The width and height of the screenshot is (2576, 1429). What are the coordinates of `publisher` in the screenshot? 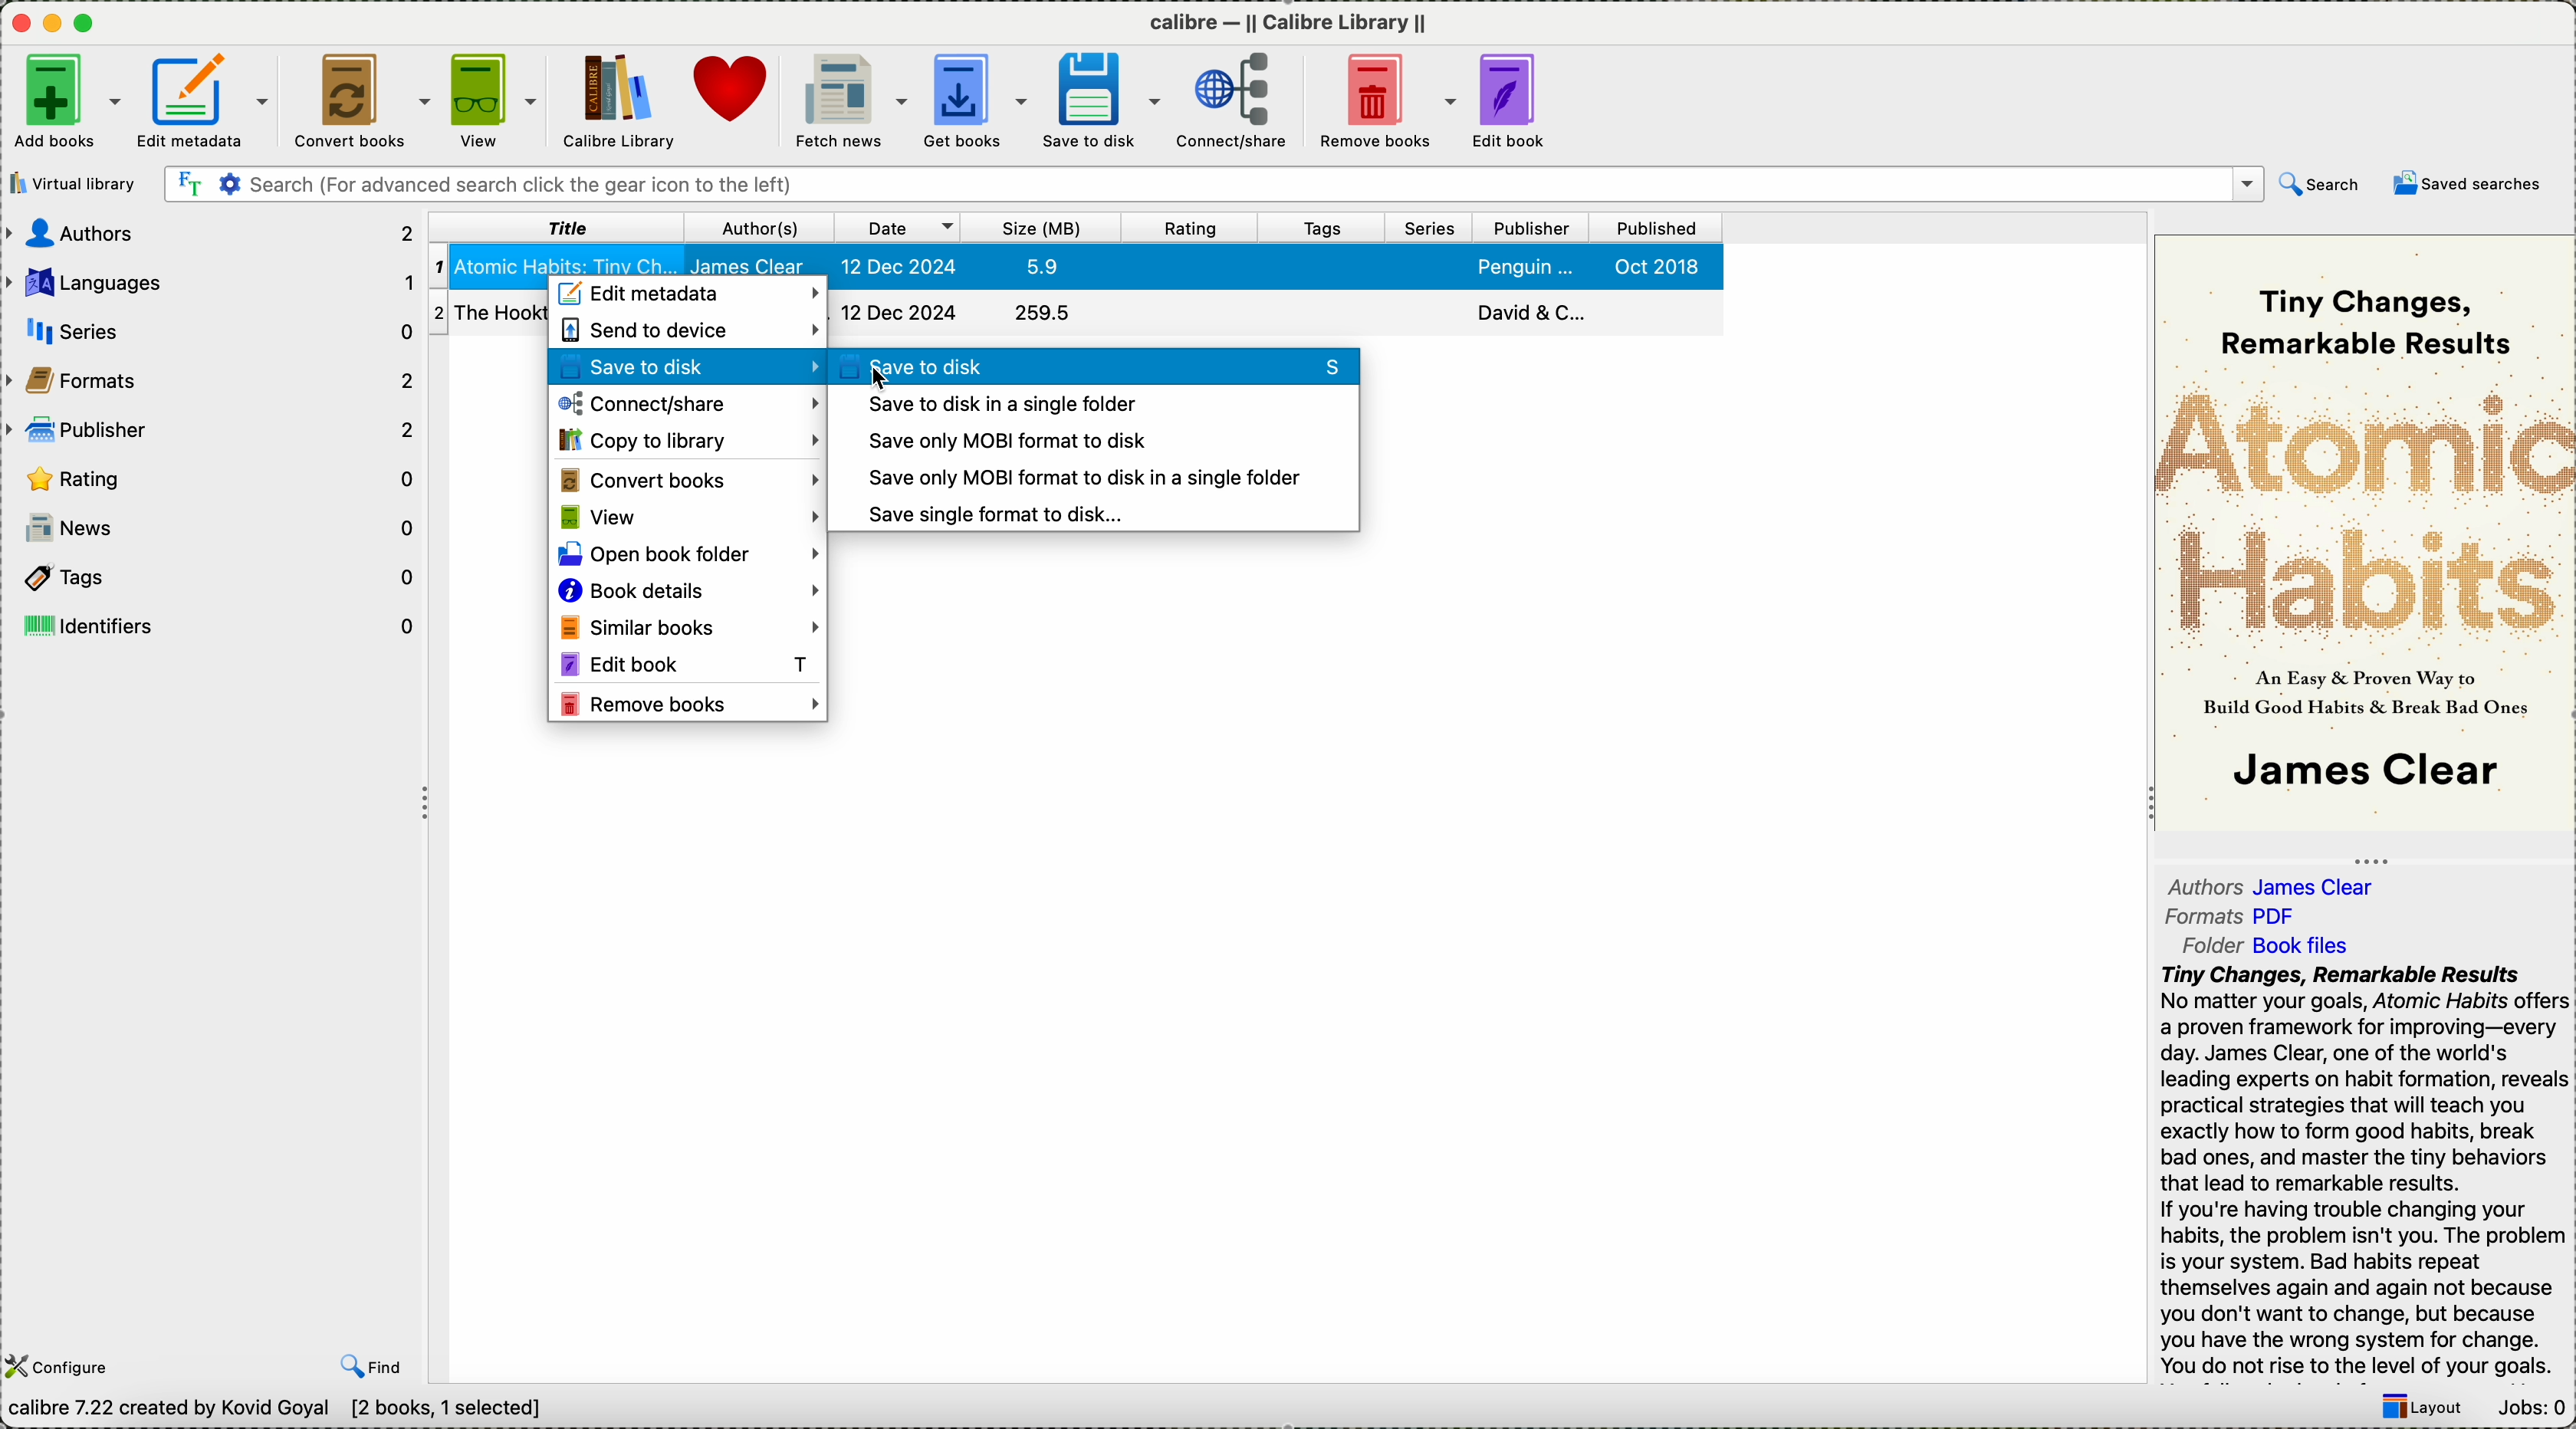 It's located at (211, 431).